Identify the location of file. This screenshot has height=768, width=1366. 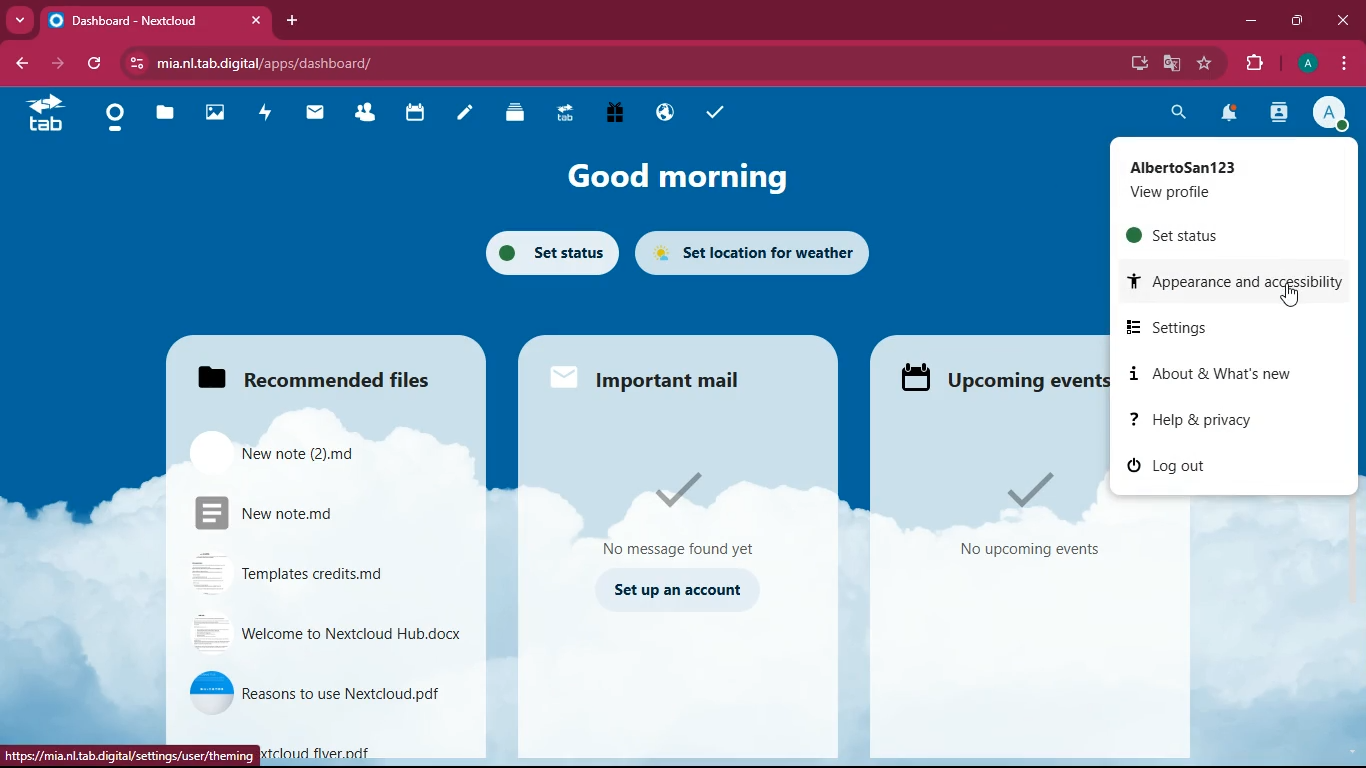
(302, 576).